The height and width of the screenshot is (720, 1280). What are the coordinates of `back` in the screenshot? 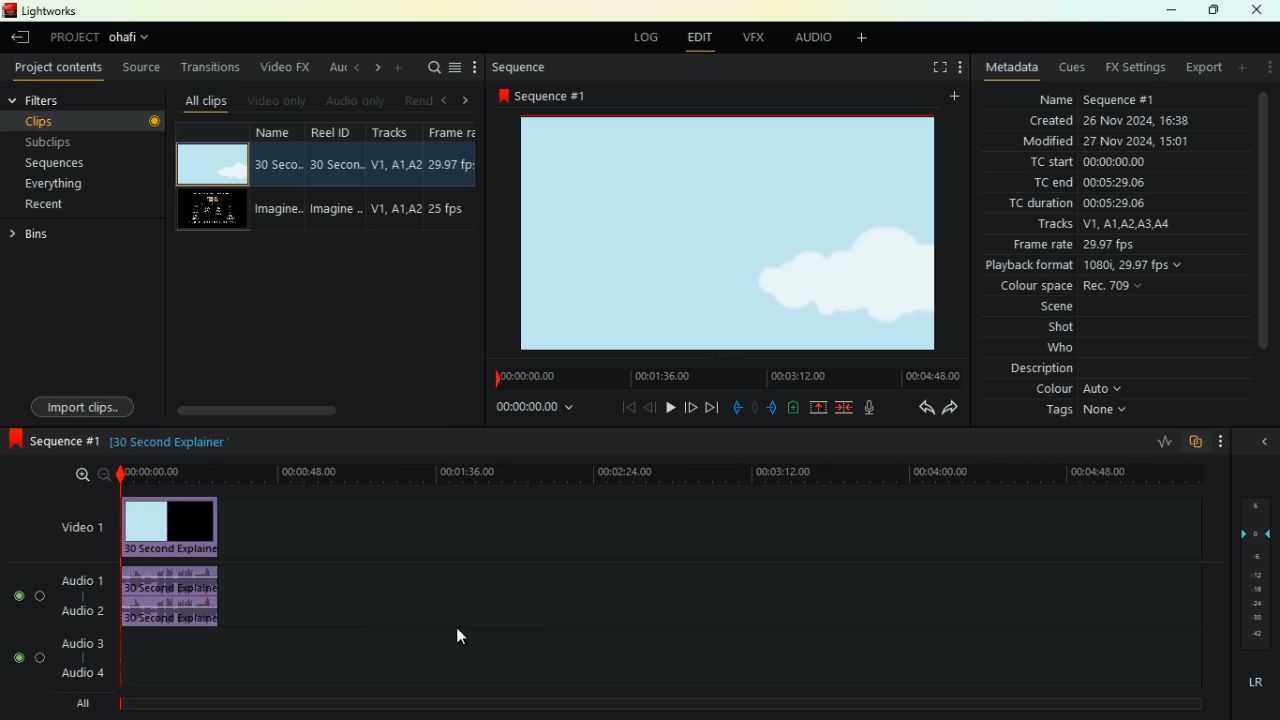 It's located at (648, 407).